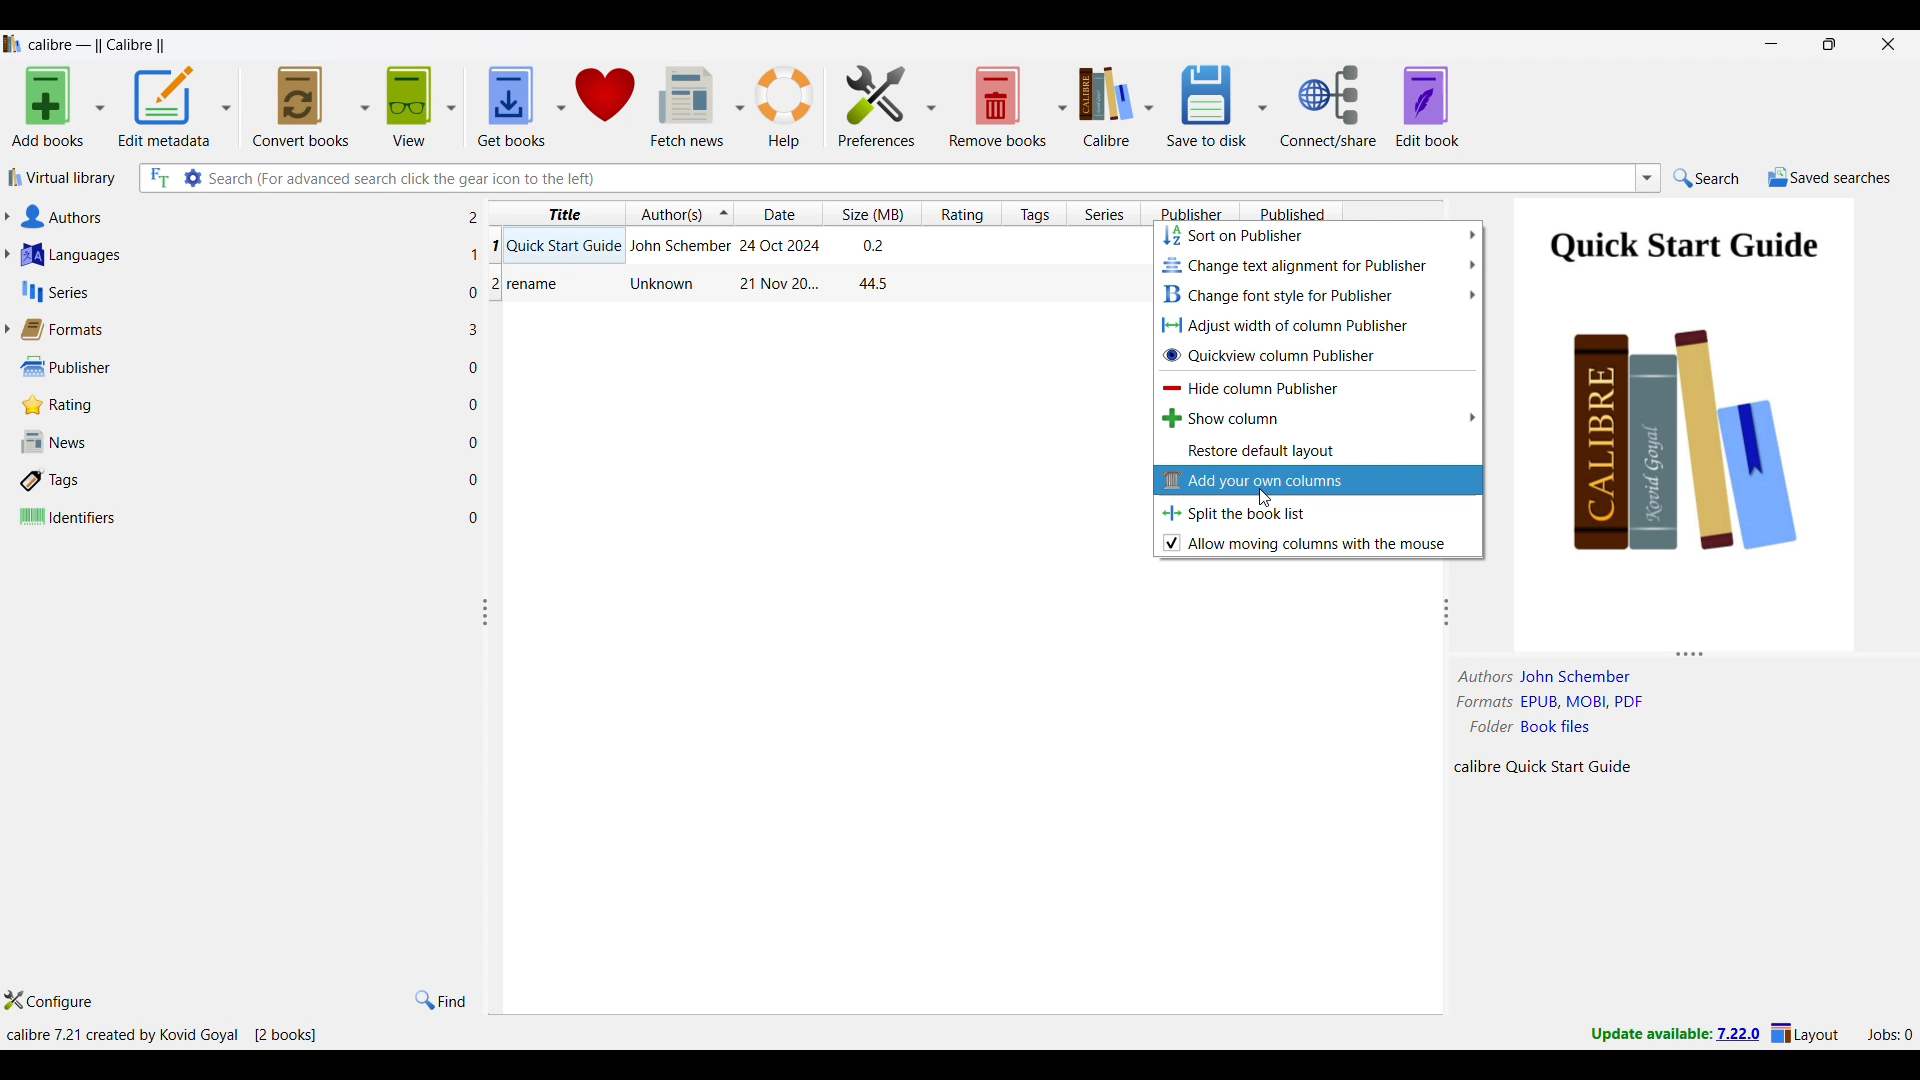 This screenshot has width=1920, height=1080. I want to click on 0, so click(477, 442).